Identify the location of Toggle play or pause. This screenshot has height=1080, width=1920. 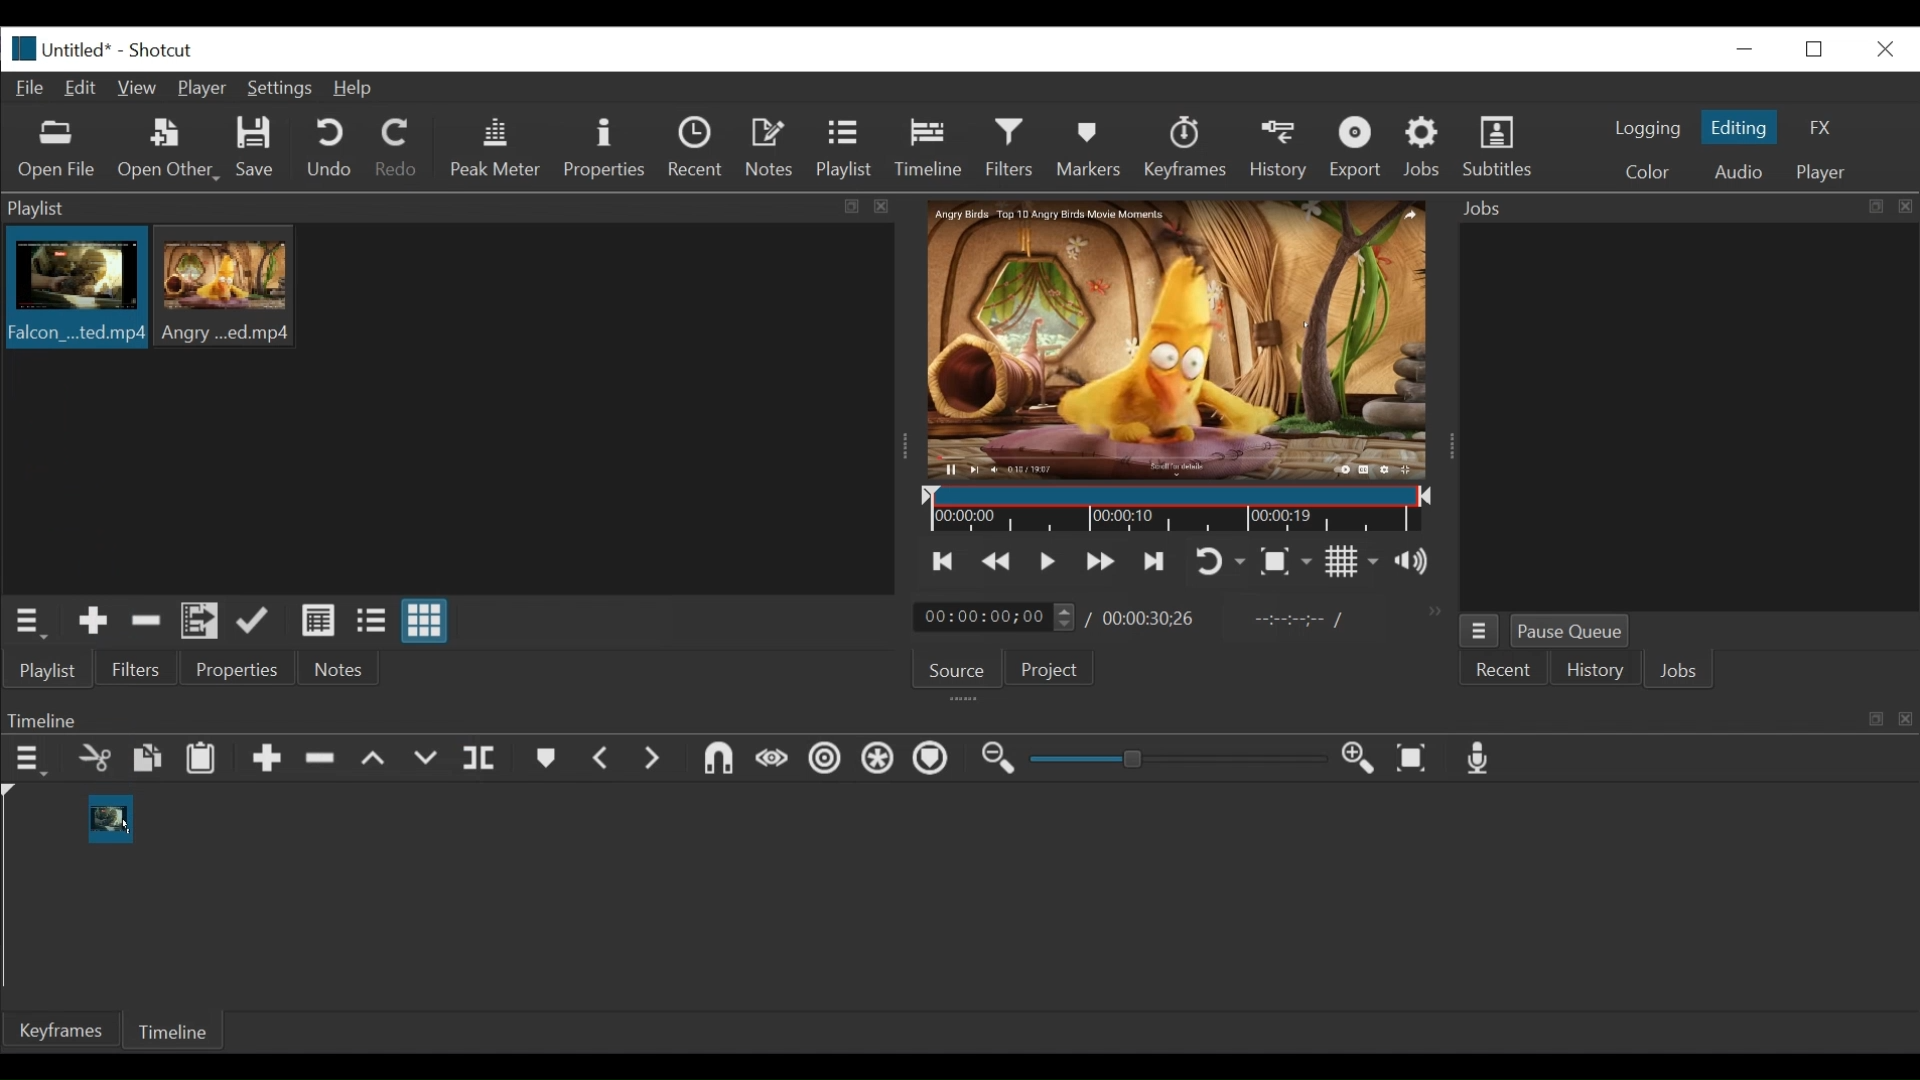
(1049, 561).